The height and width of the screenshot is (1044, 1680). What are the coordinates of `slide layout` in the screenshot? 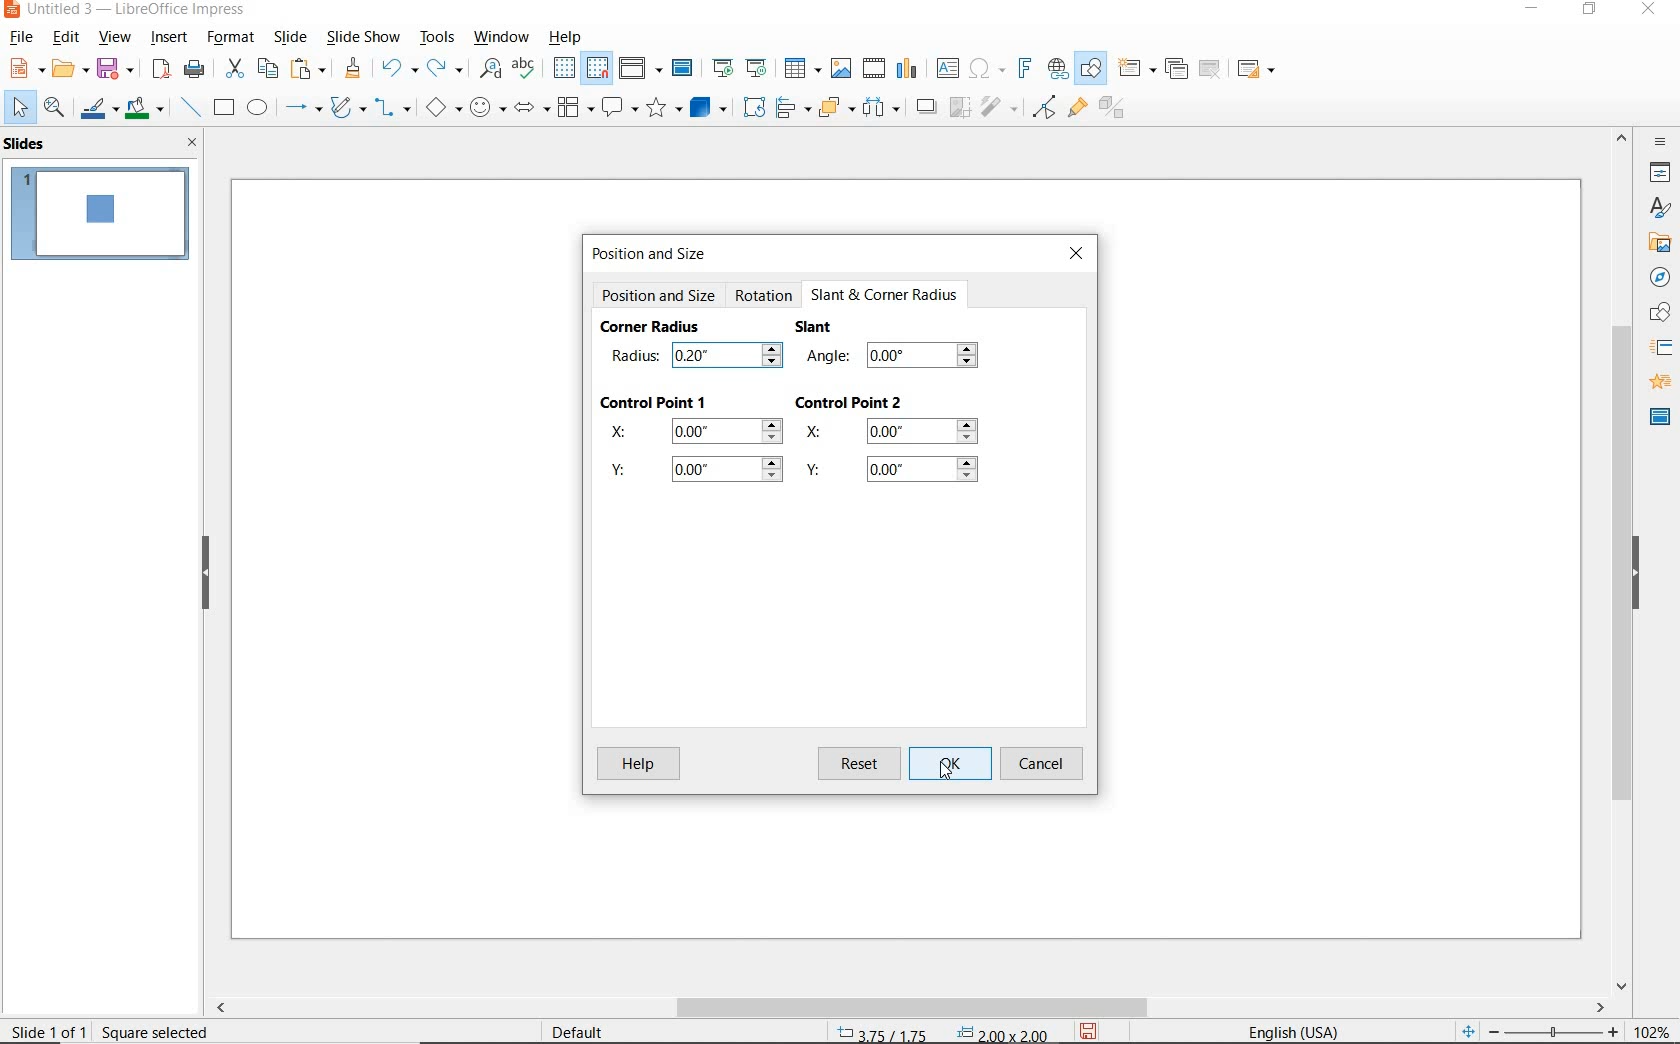 It's located at (1256, 69).